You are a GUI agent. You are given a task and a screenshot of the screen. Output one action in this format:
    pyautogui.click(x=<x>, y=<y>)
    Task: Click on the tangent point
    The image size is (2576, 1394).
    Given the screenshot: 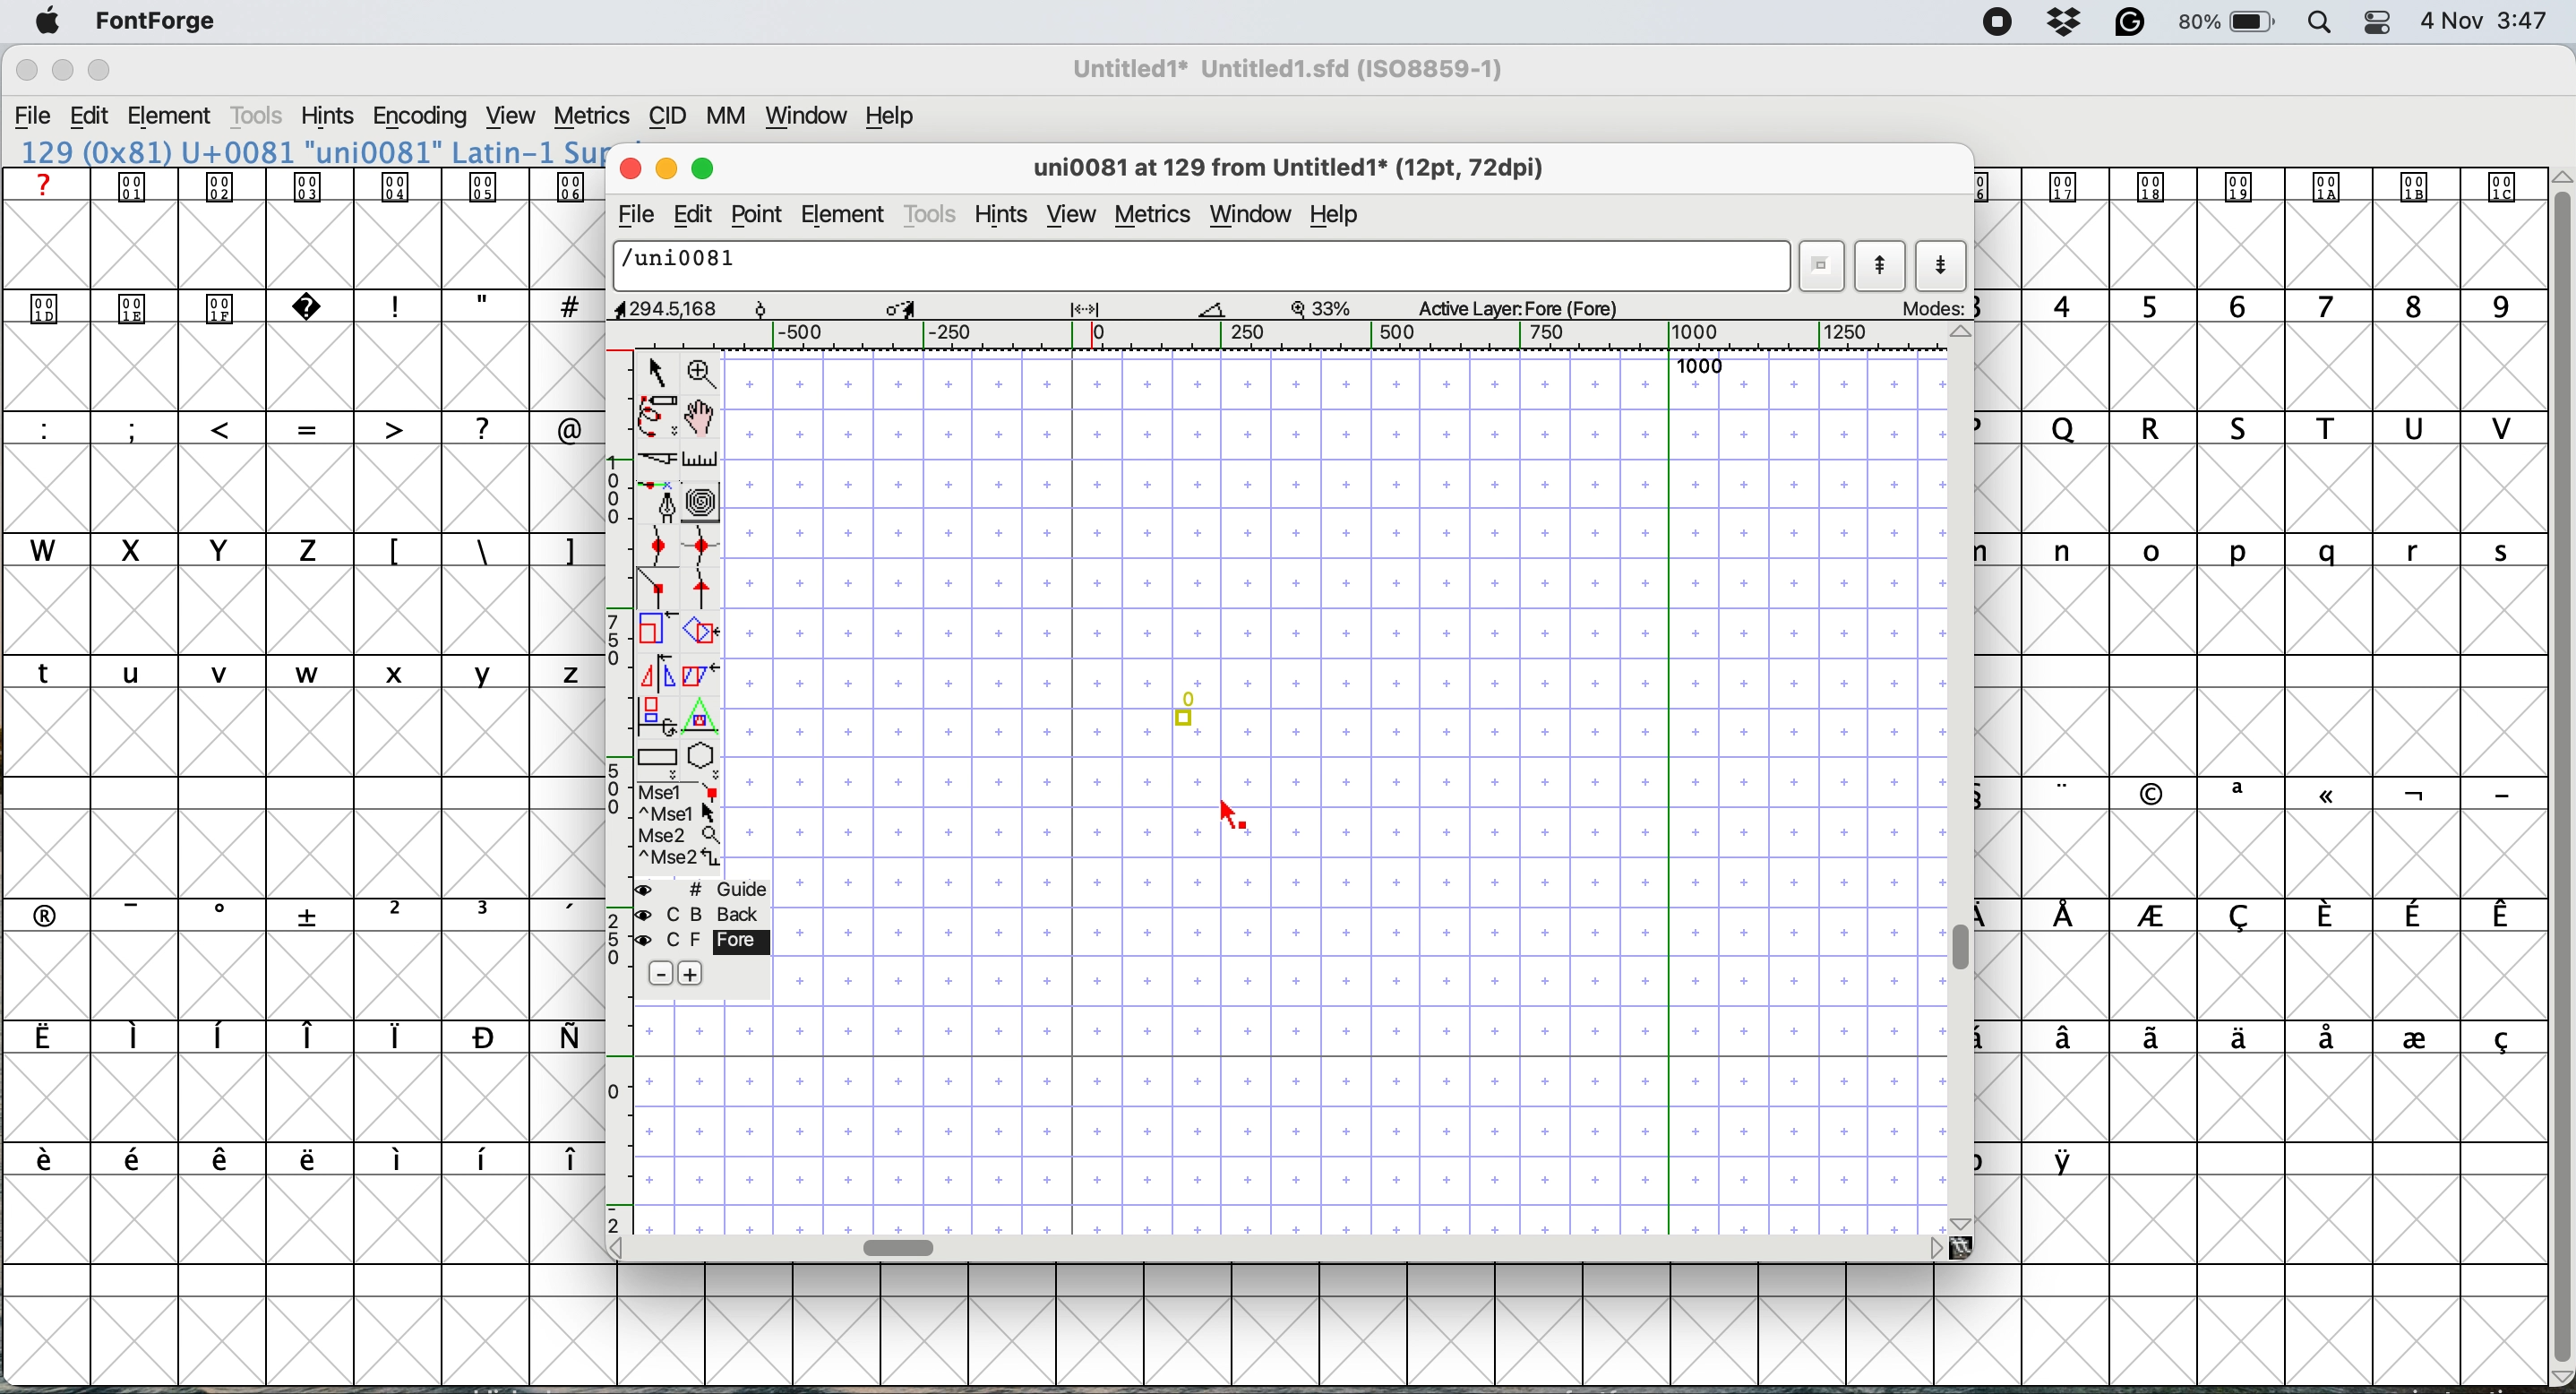 What is the action you would take?
    pyautogui.click(x=705, y=594)
    